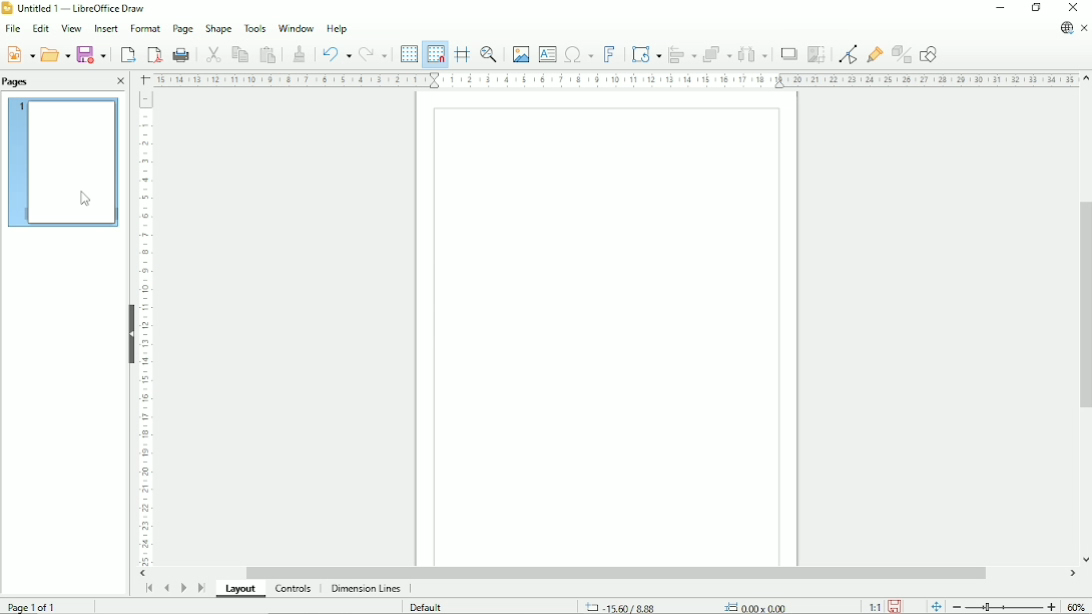 The width and height of the screenshot is (1092, 614). Describe the element at coordinates (608, 330) in the screenshot. I see `Canvas` at that location.